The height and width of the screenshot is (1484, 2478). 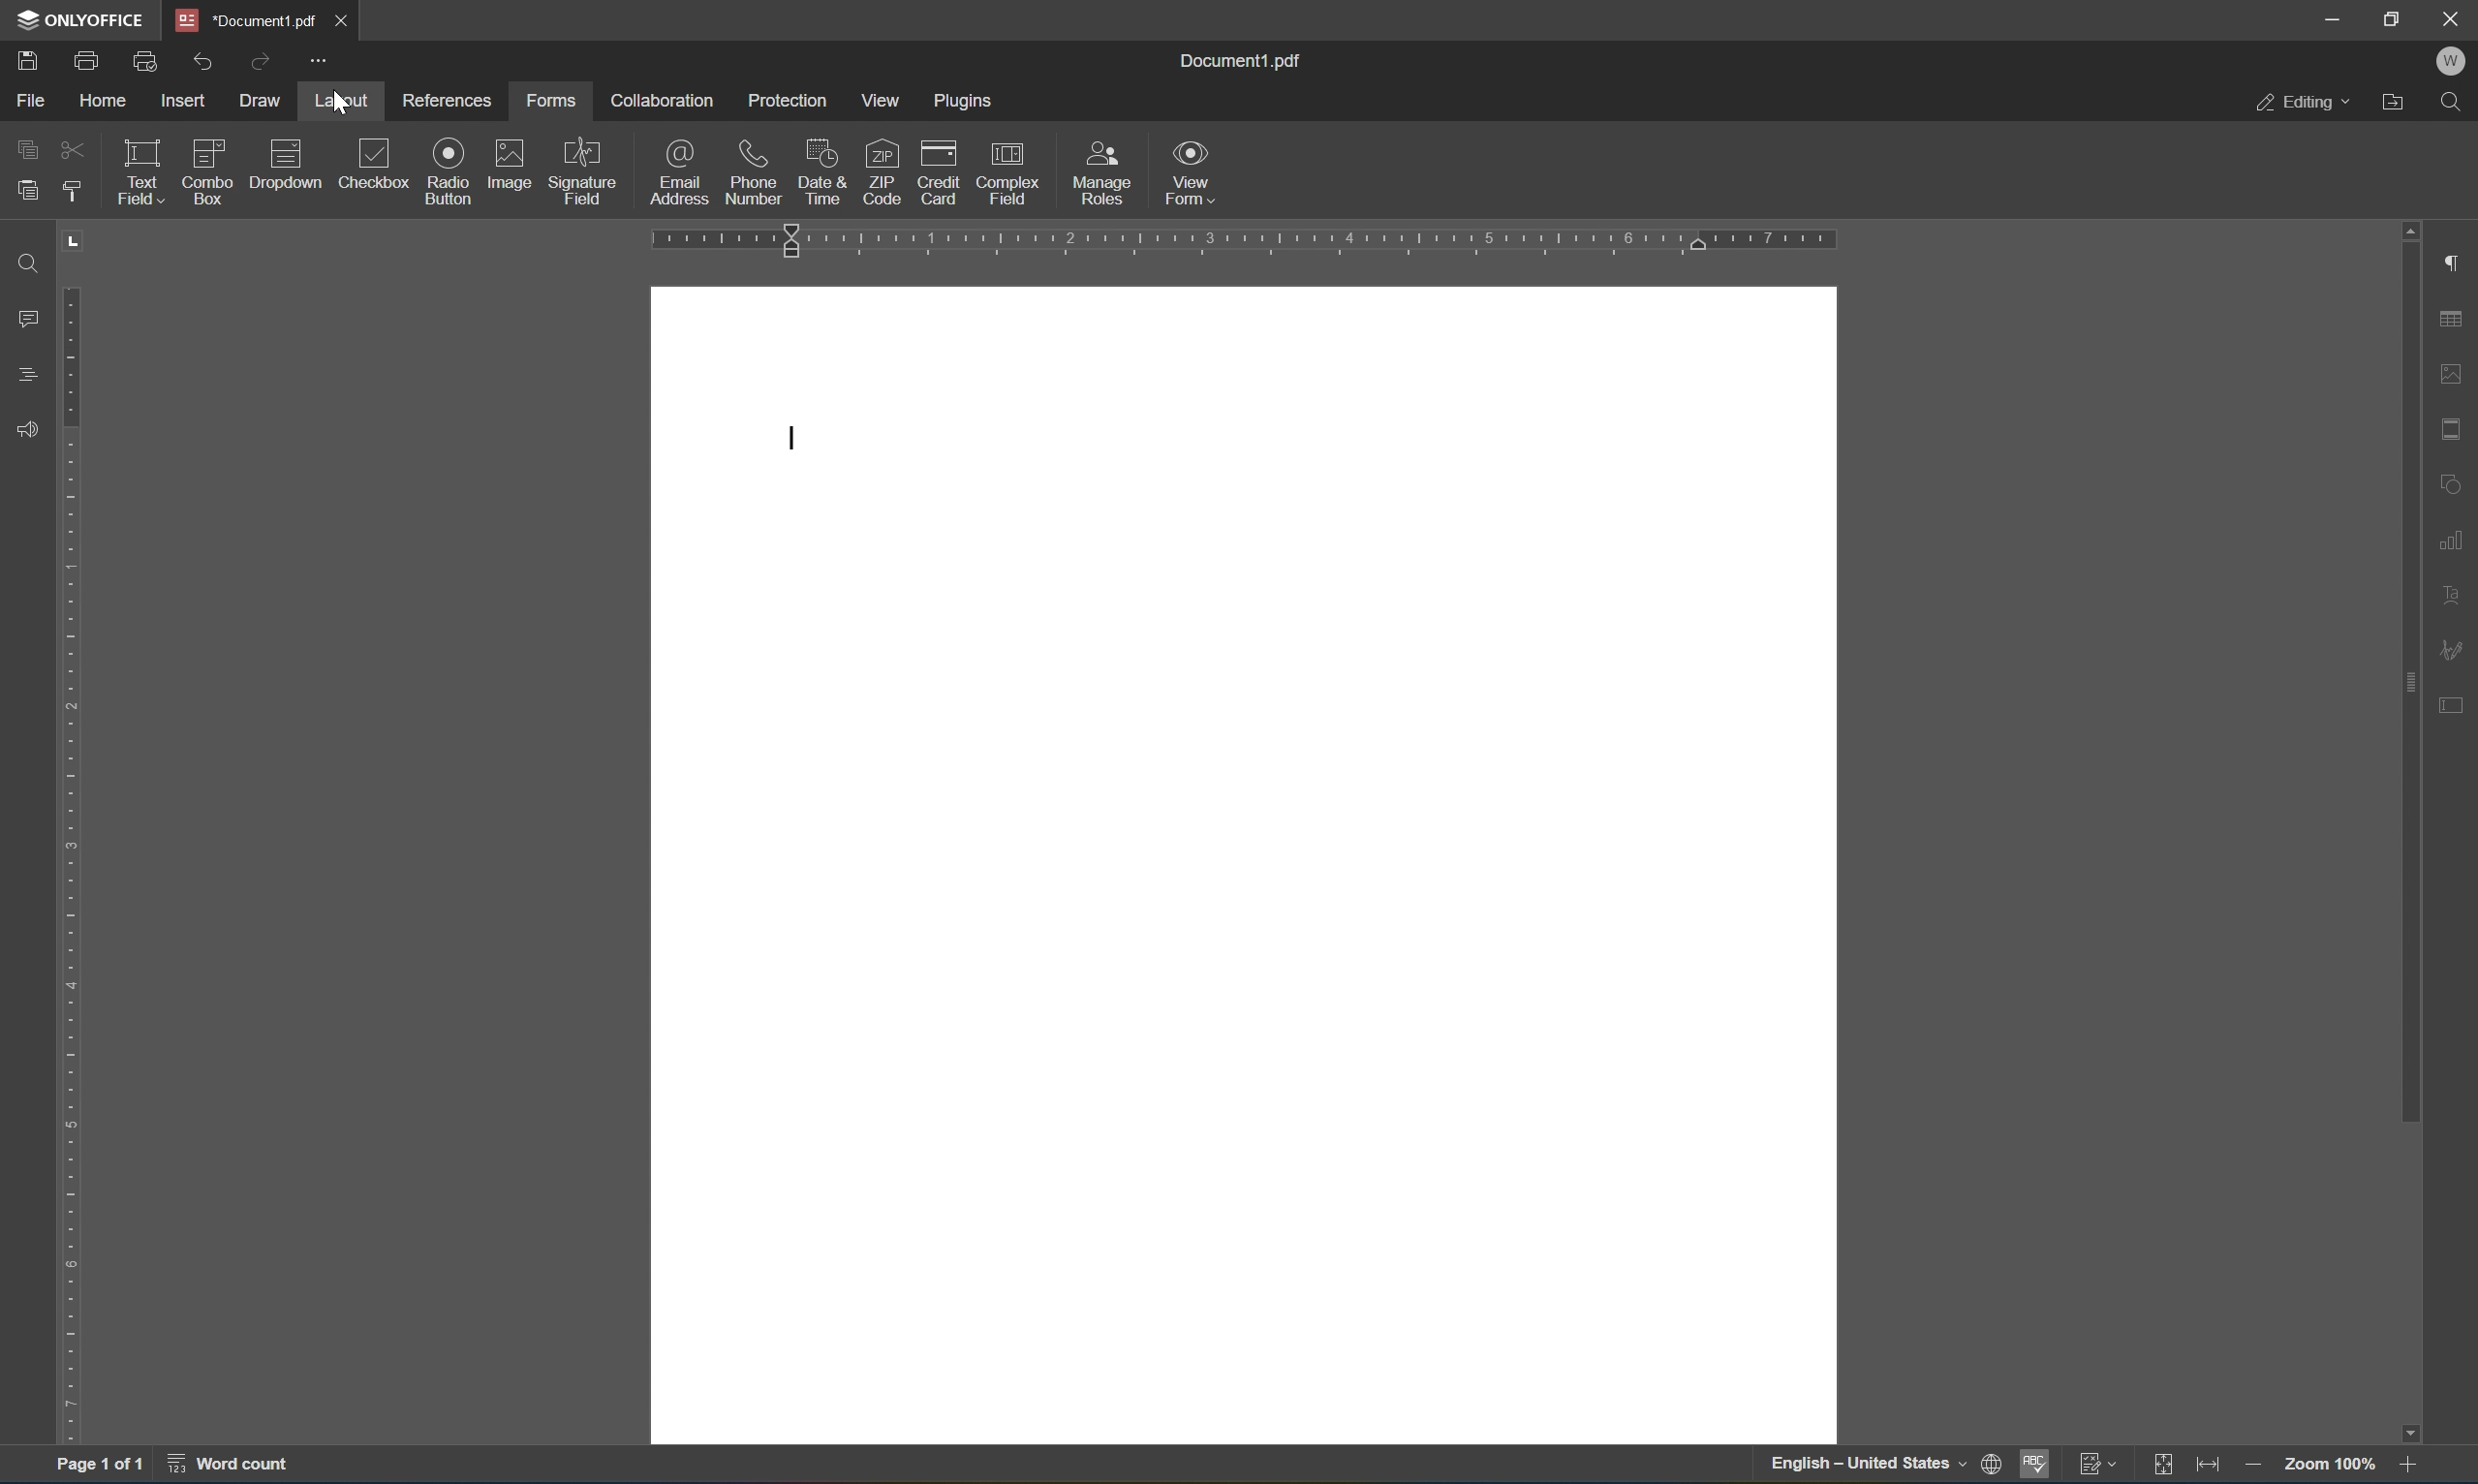 What do you see at coordinates (349, 17) in the screenshot?
I see `close` at bounding box center [349, 17].